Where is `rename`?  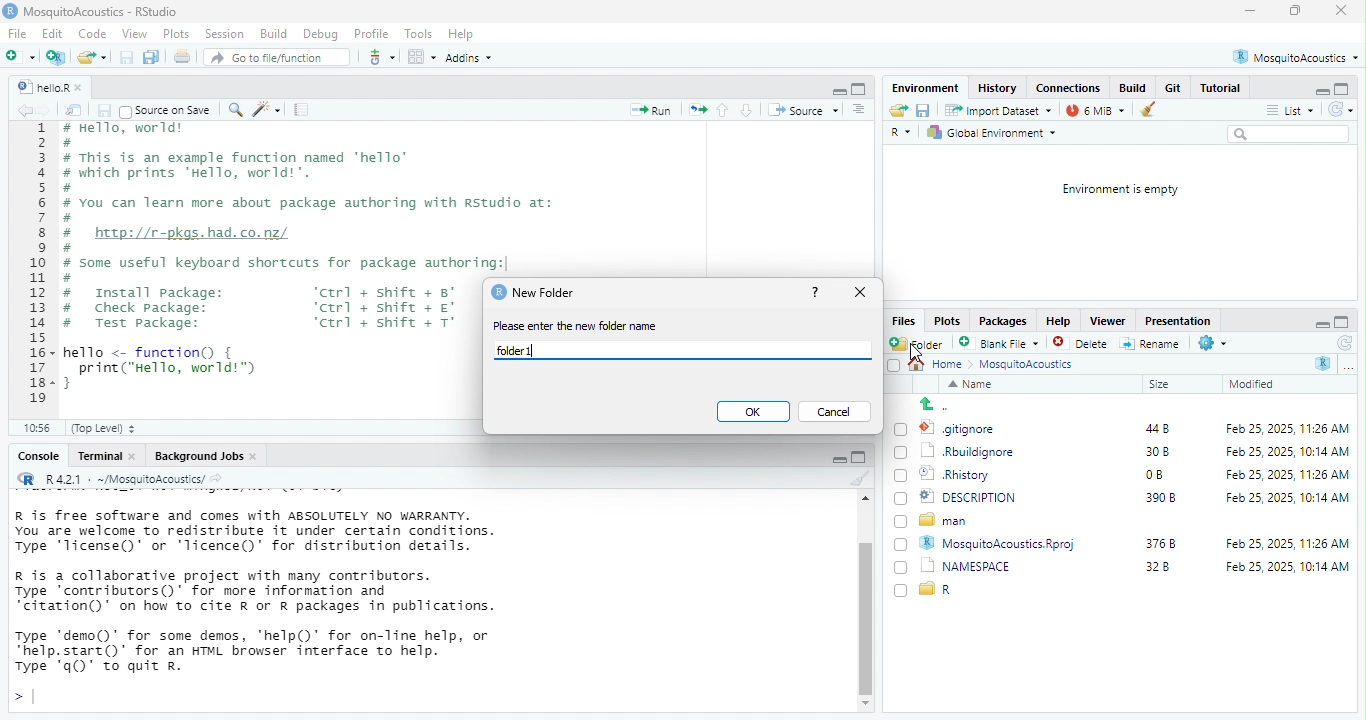 rename is located at coordinates (1153, 346).